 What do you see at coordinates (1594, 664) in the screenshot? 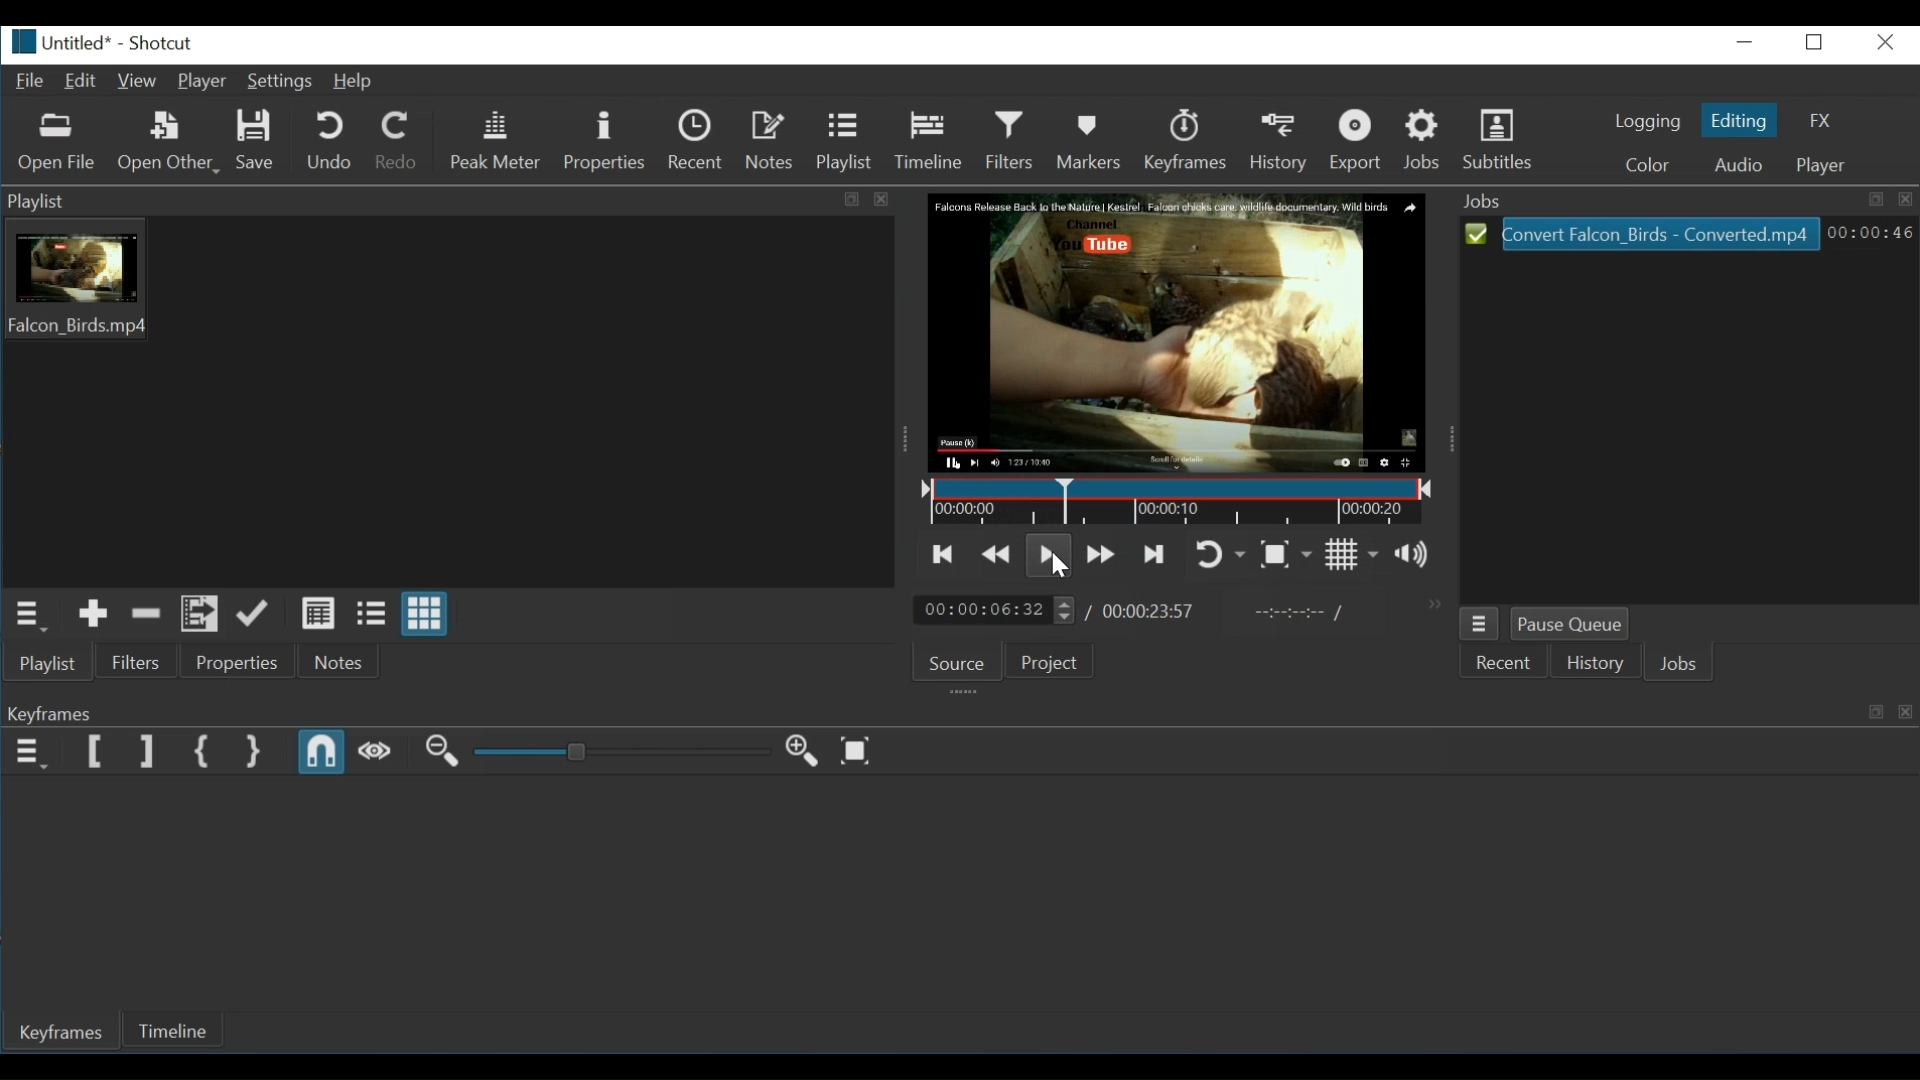
I see `History` at bounding box center [1594, 664].